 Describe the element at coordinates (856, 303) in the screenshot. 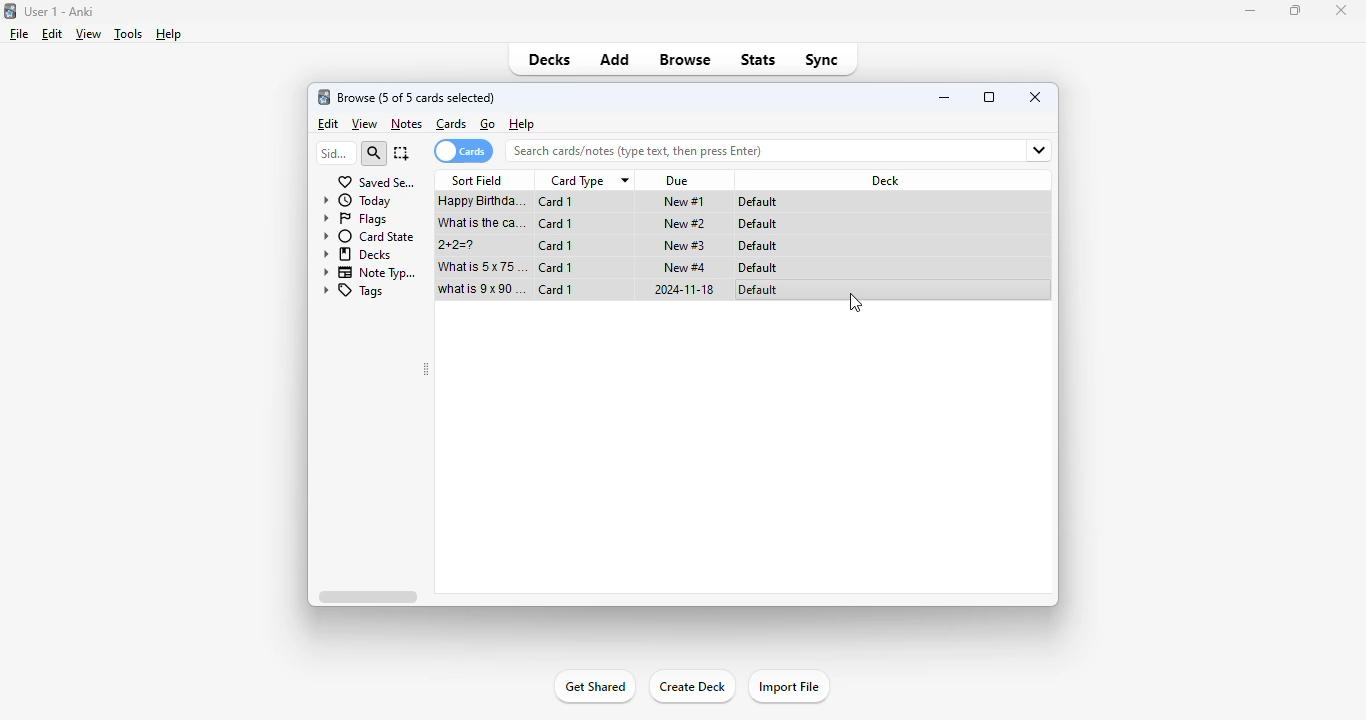

I see `drag to` at that location.